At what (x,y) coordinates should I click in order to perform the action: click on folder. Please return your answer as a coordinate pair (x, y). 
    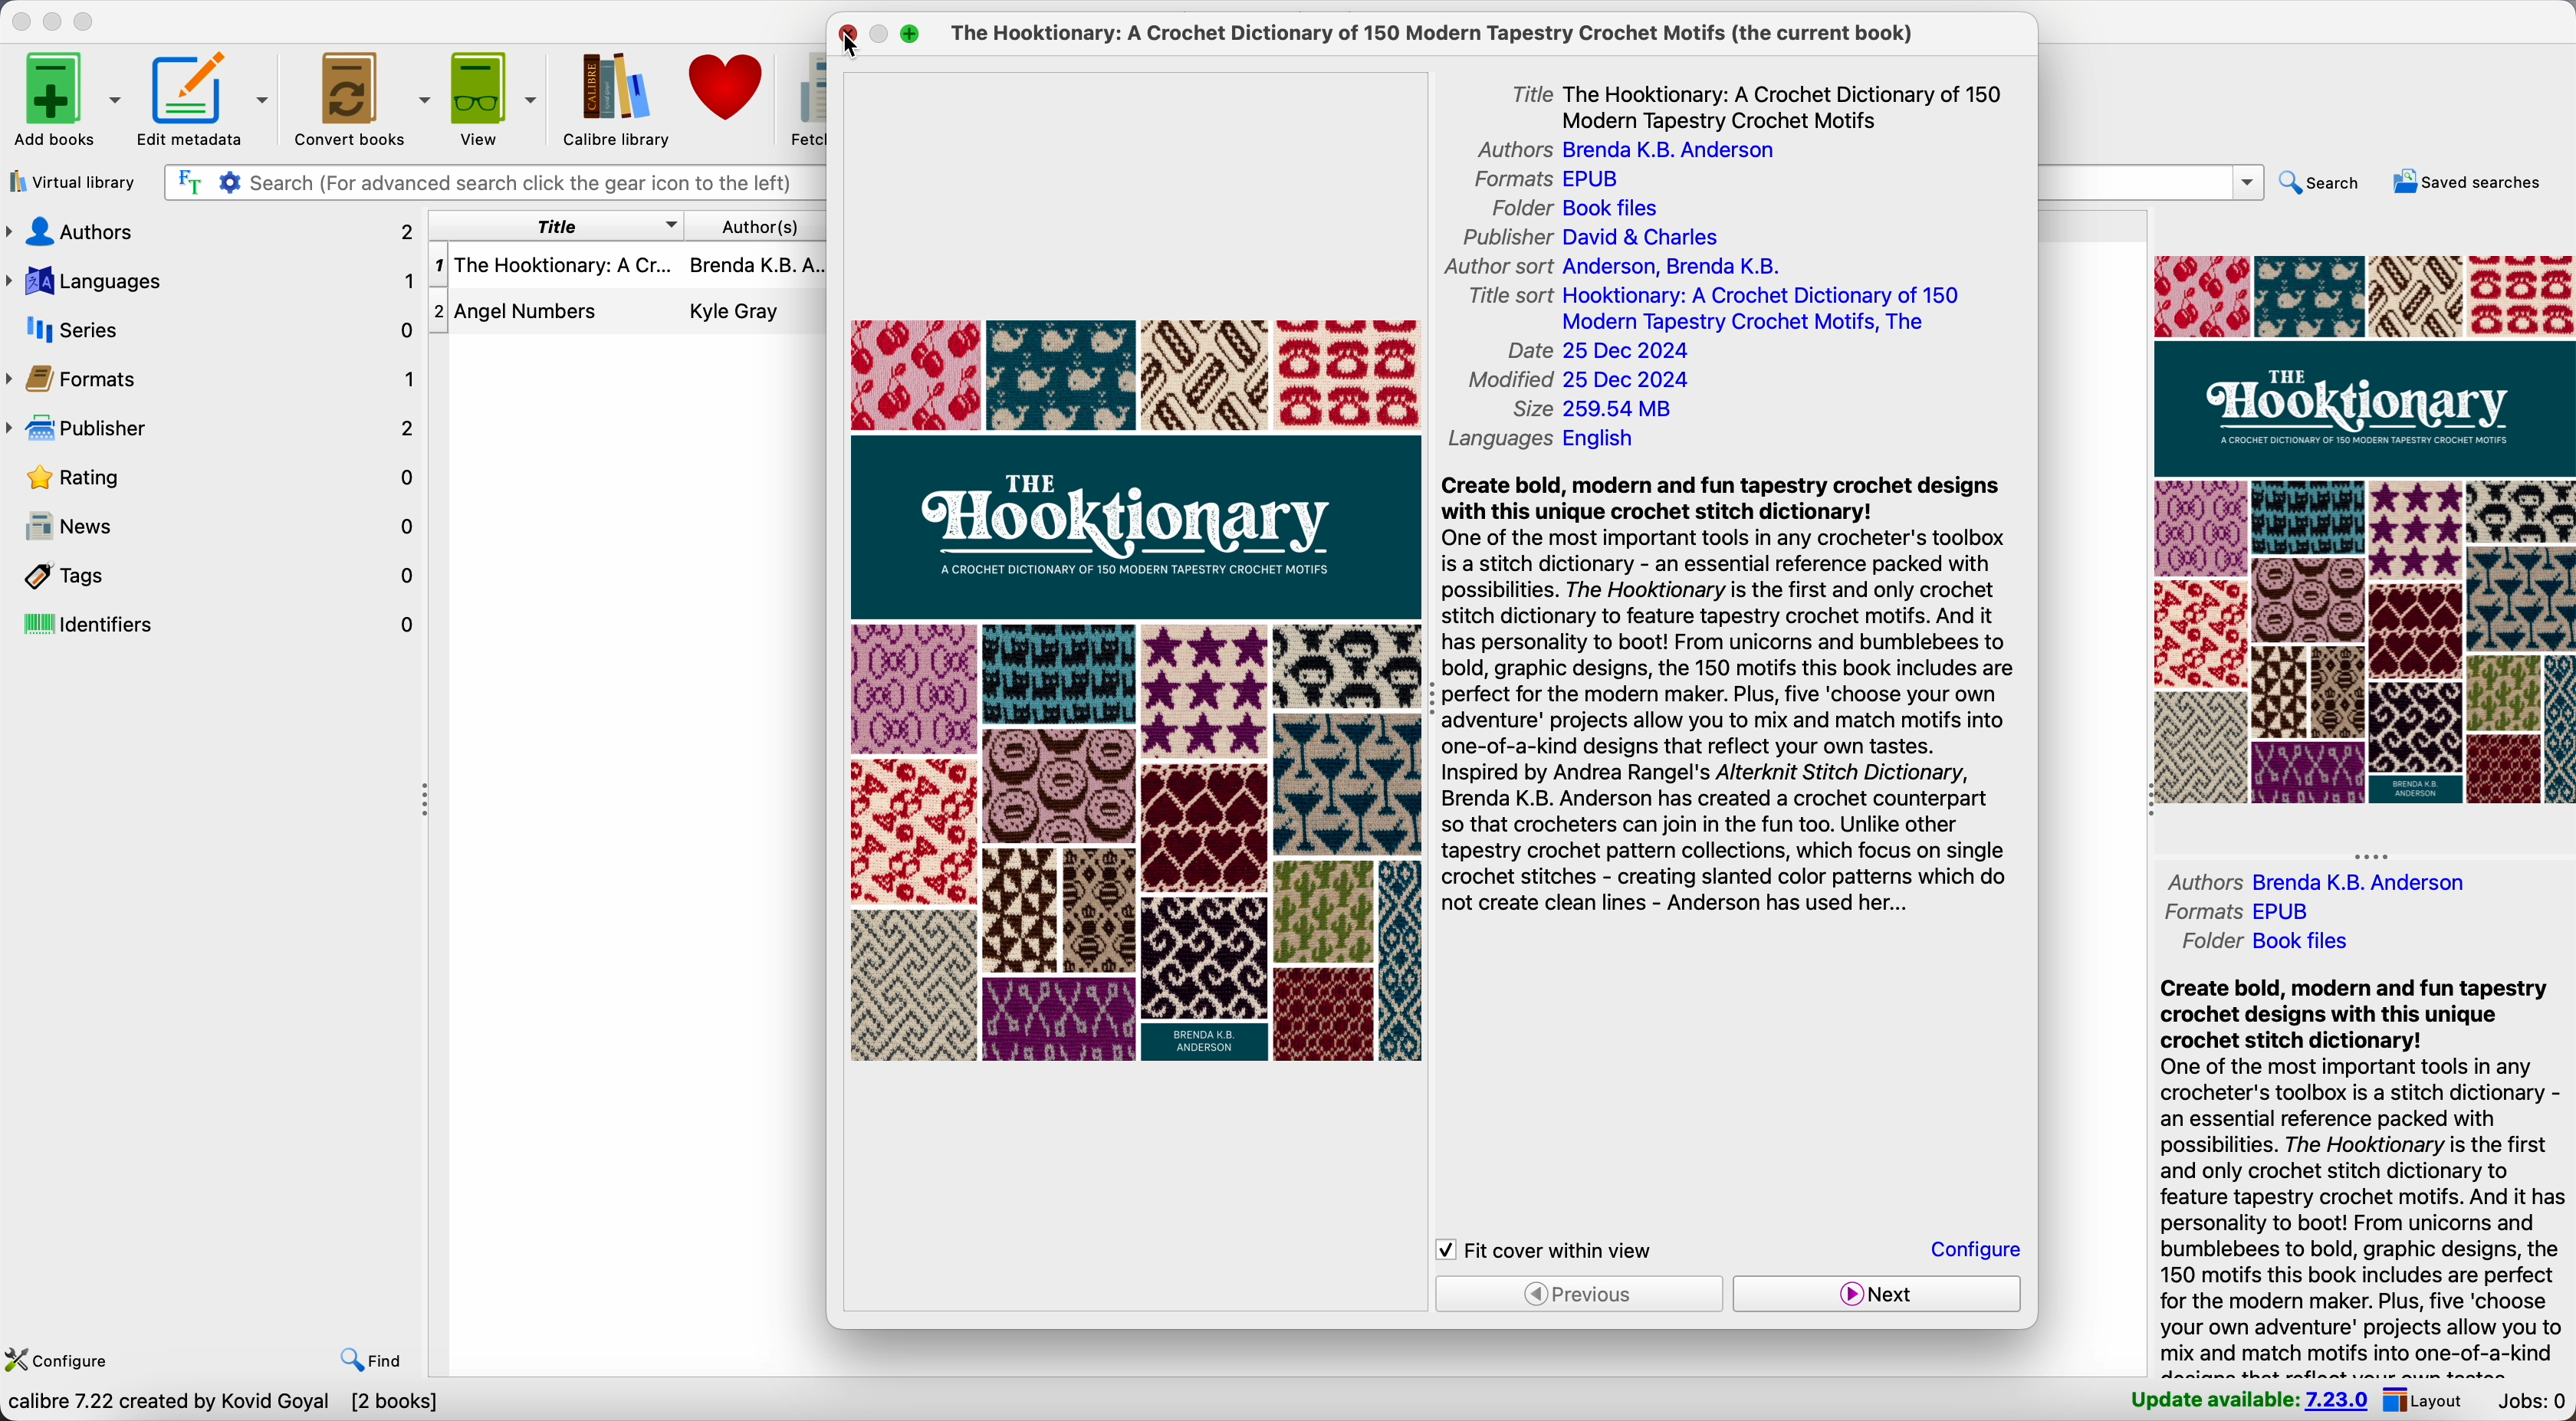
    Looking at the image, I should click on (1583, 208).